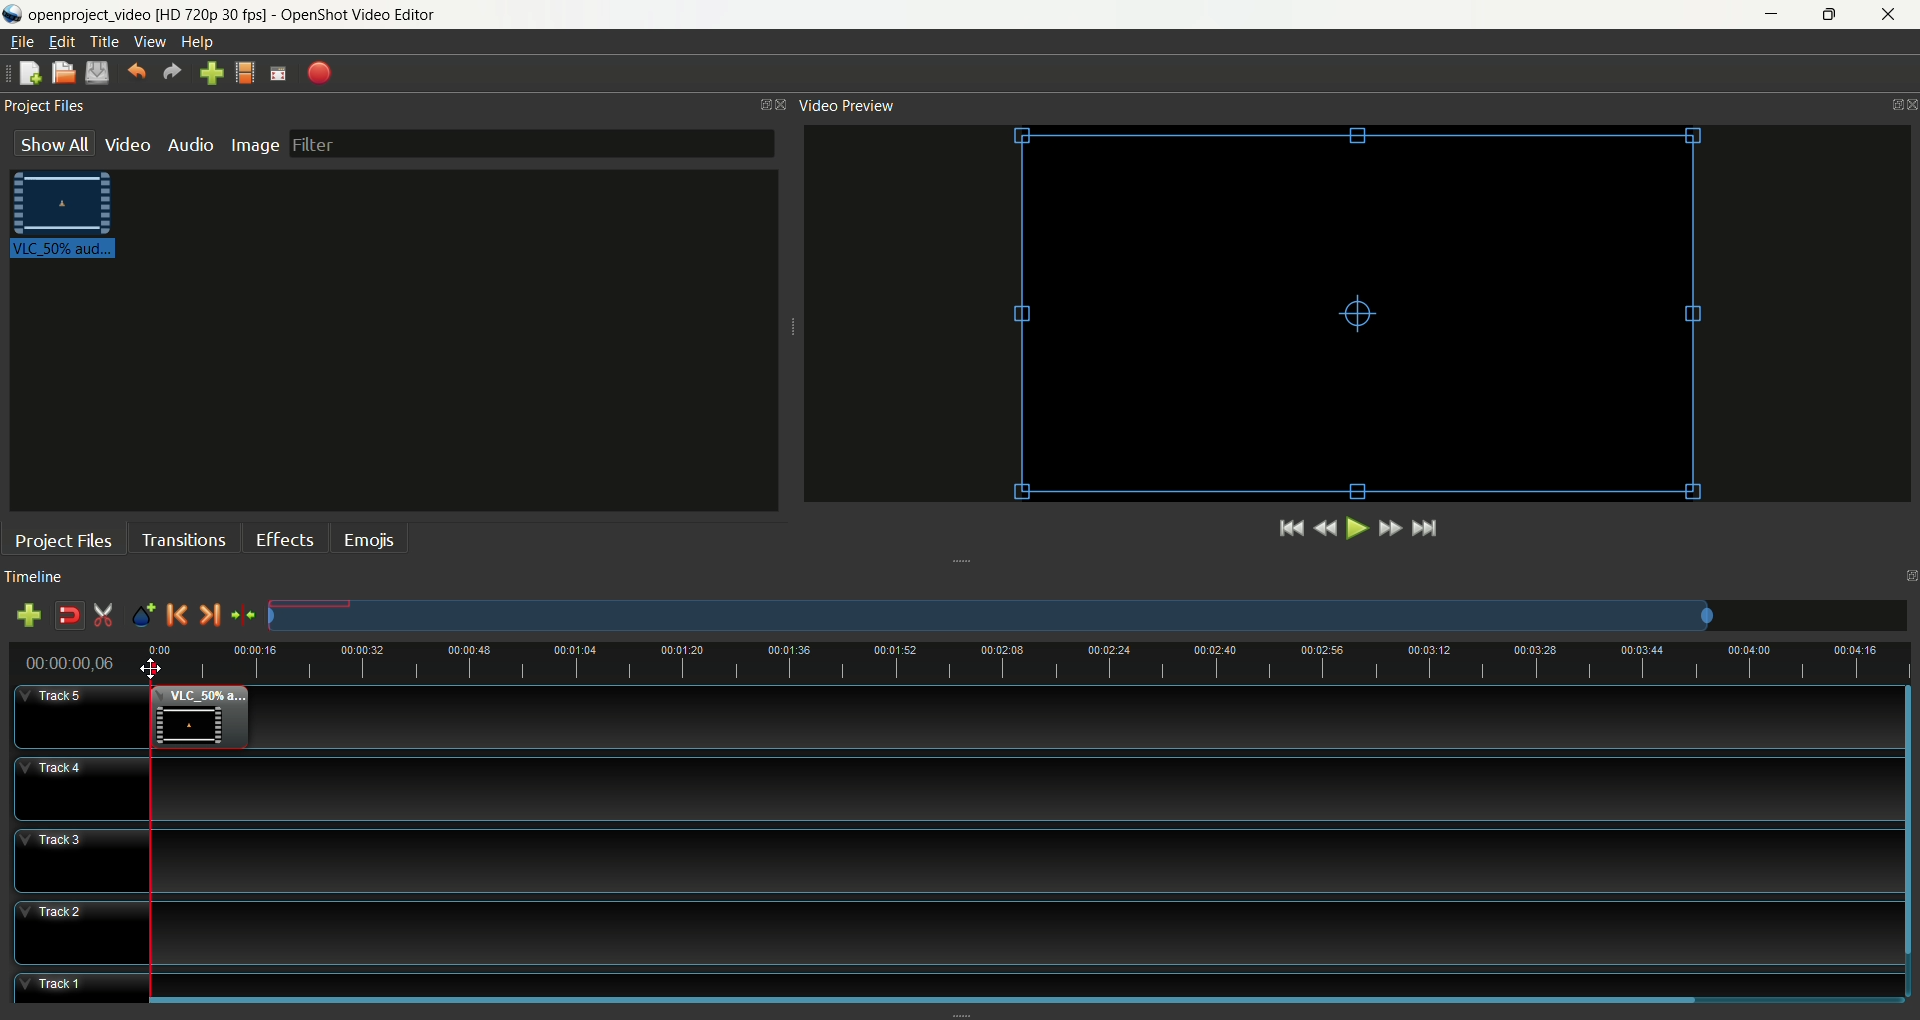 This screenshot has height=1020, width=1920. What do you see at coordinates (30, 73) in the screenshot?
I see `new project` at bounding box center [30, 73].